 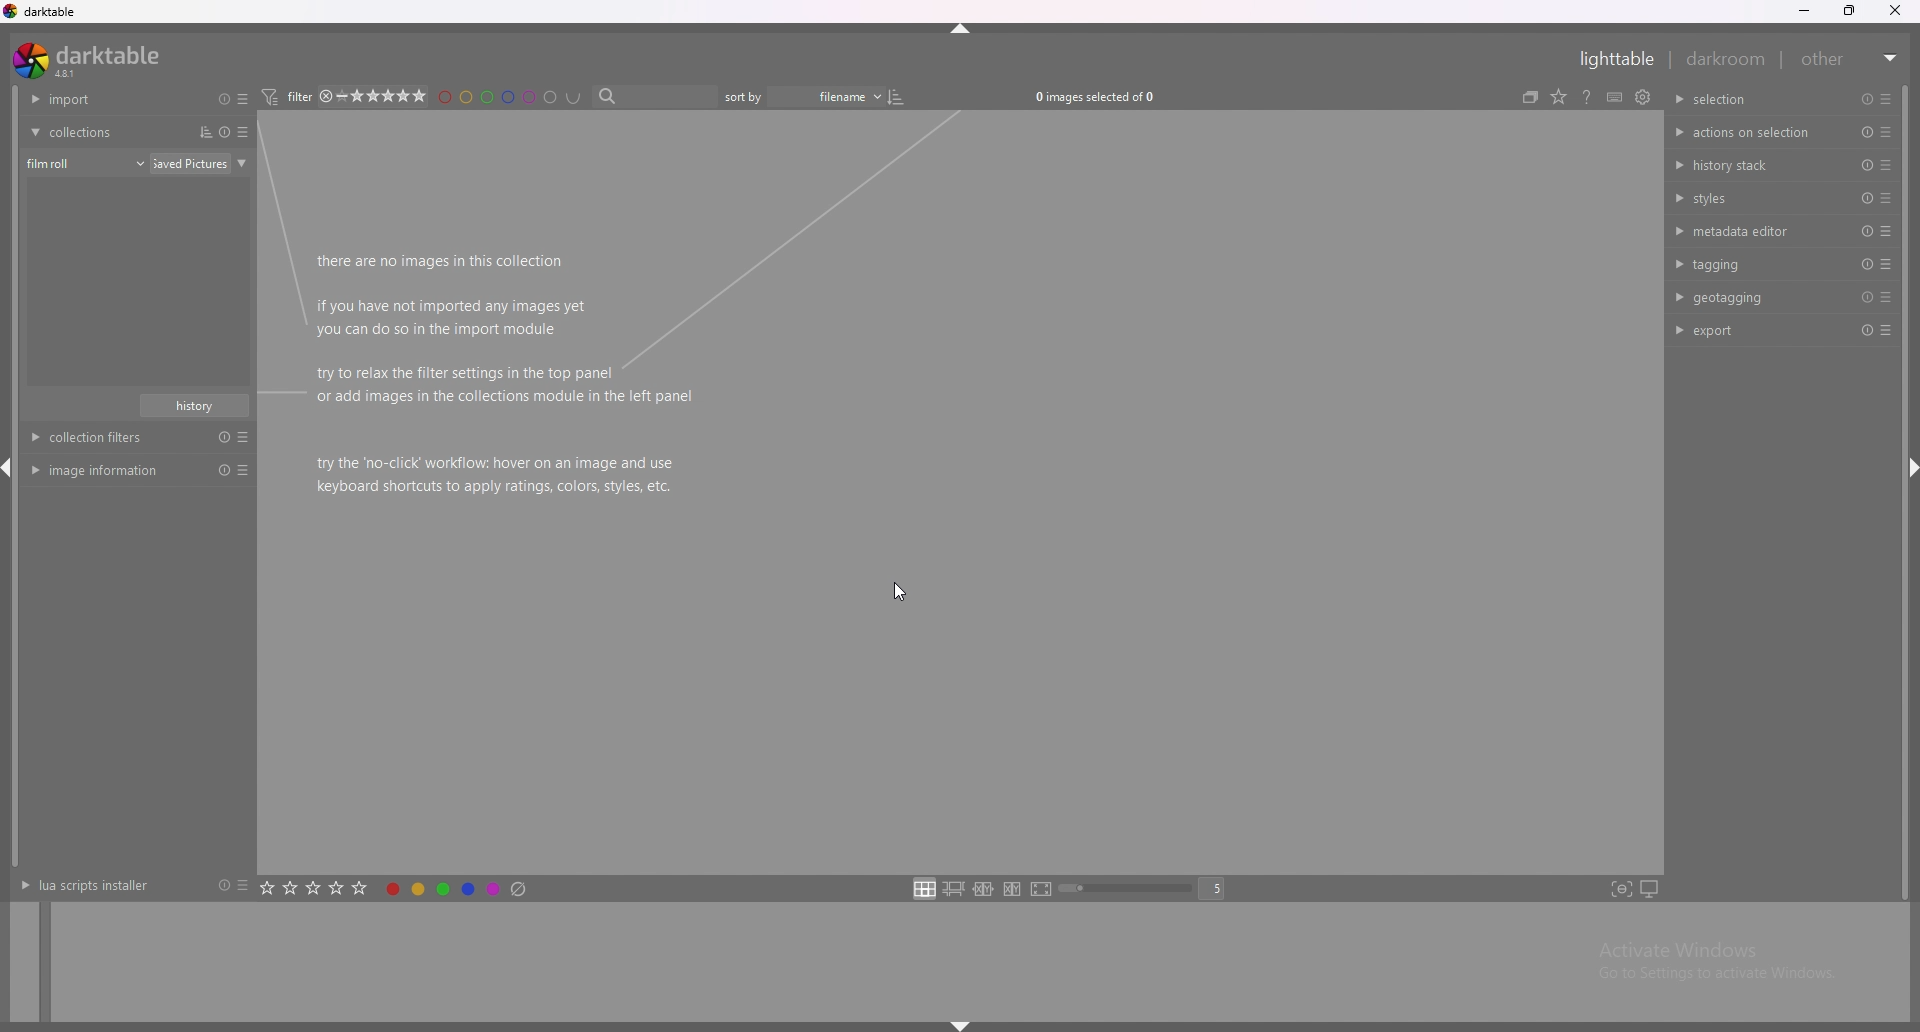 What do you see at coordinates (102, 132) in the screenshot?
I see `collections` at bounding box center [102, 132].